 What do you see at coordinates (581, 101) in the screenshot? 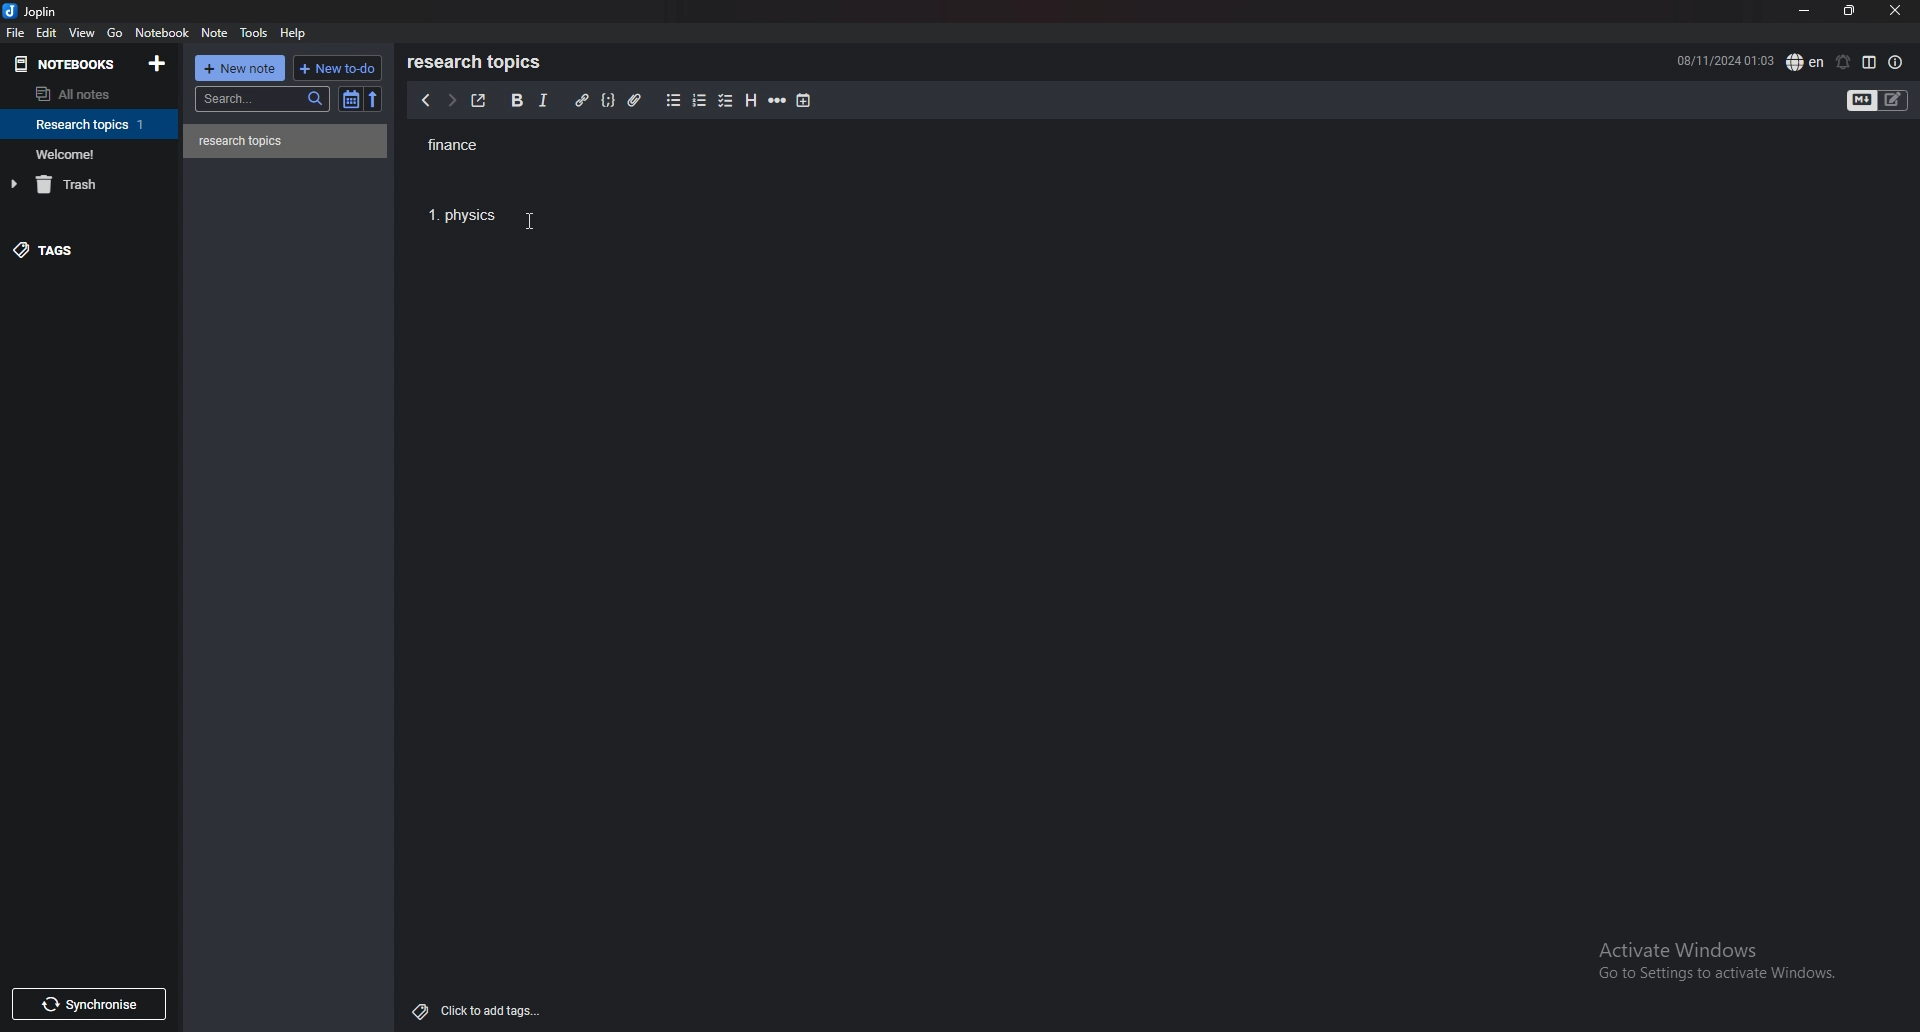
I see `hyperlink` at bounding box center [581, 101].